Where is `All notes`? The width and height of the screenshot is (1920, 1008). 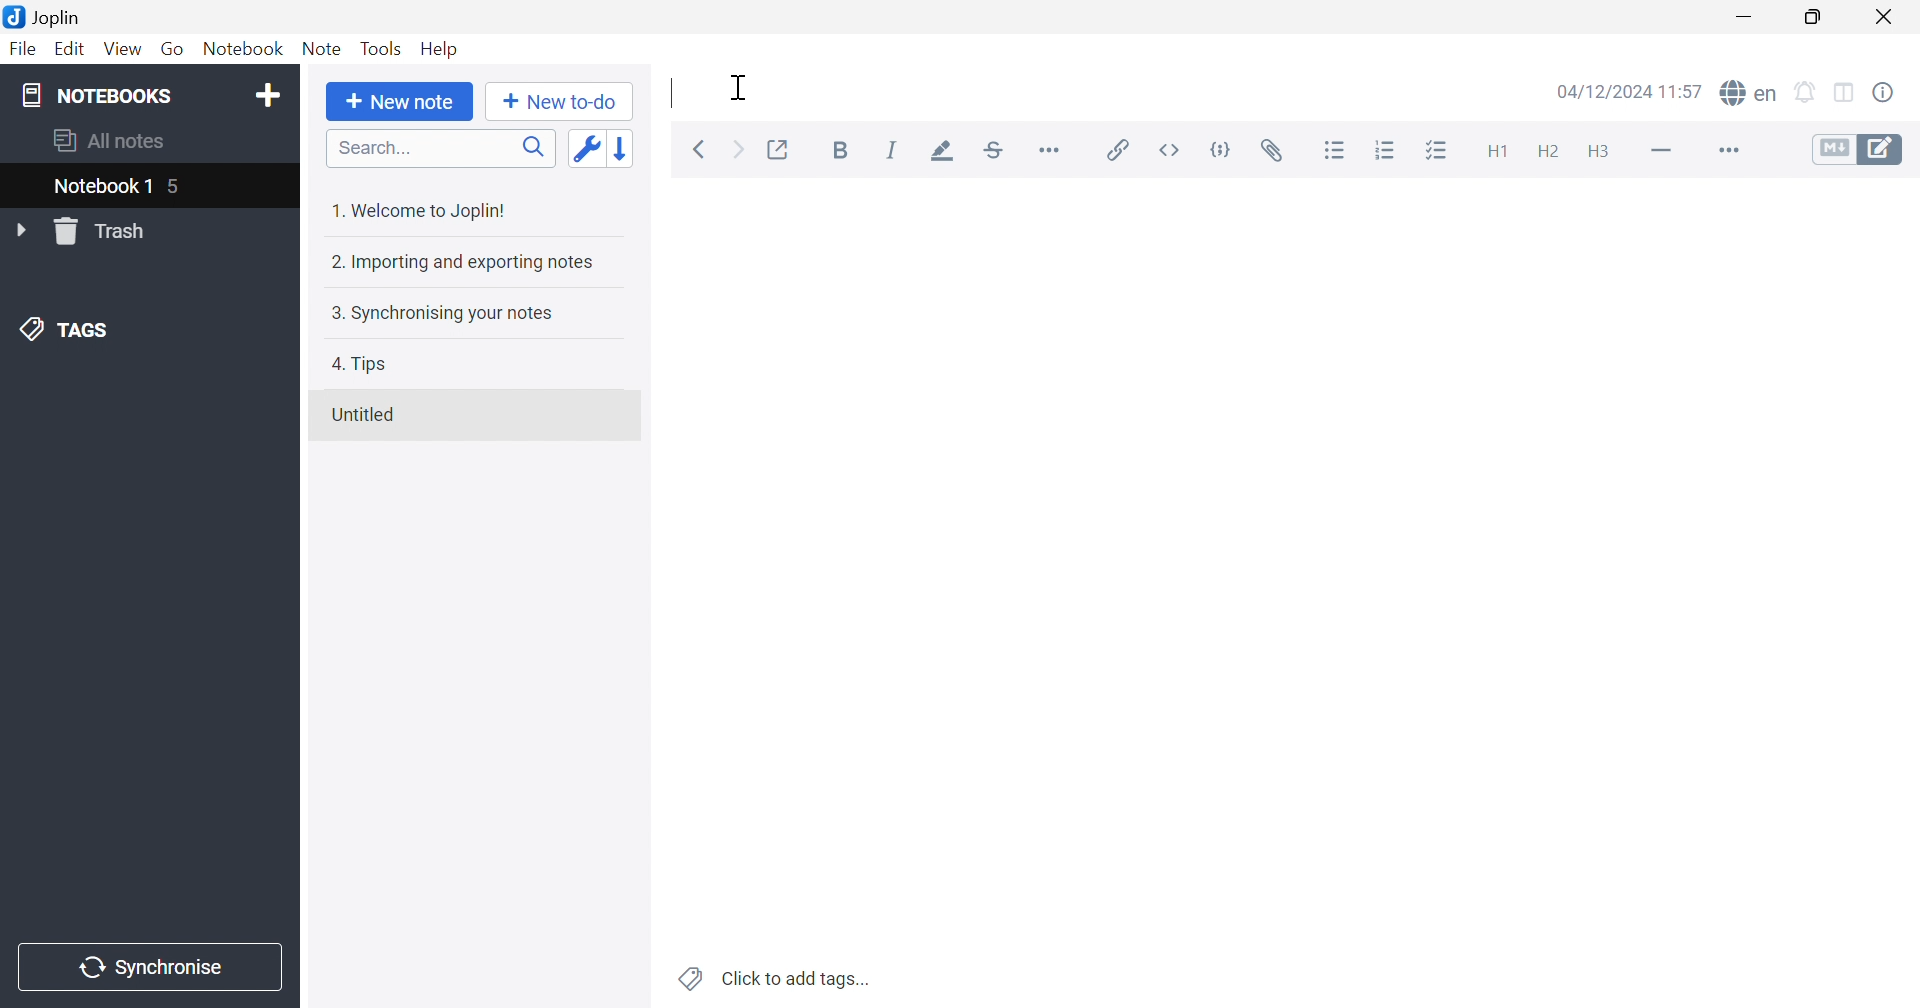
All notes is located at coordinates (113, 143).